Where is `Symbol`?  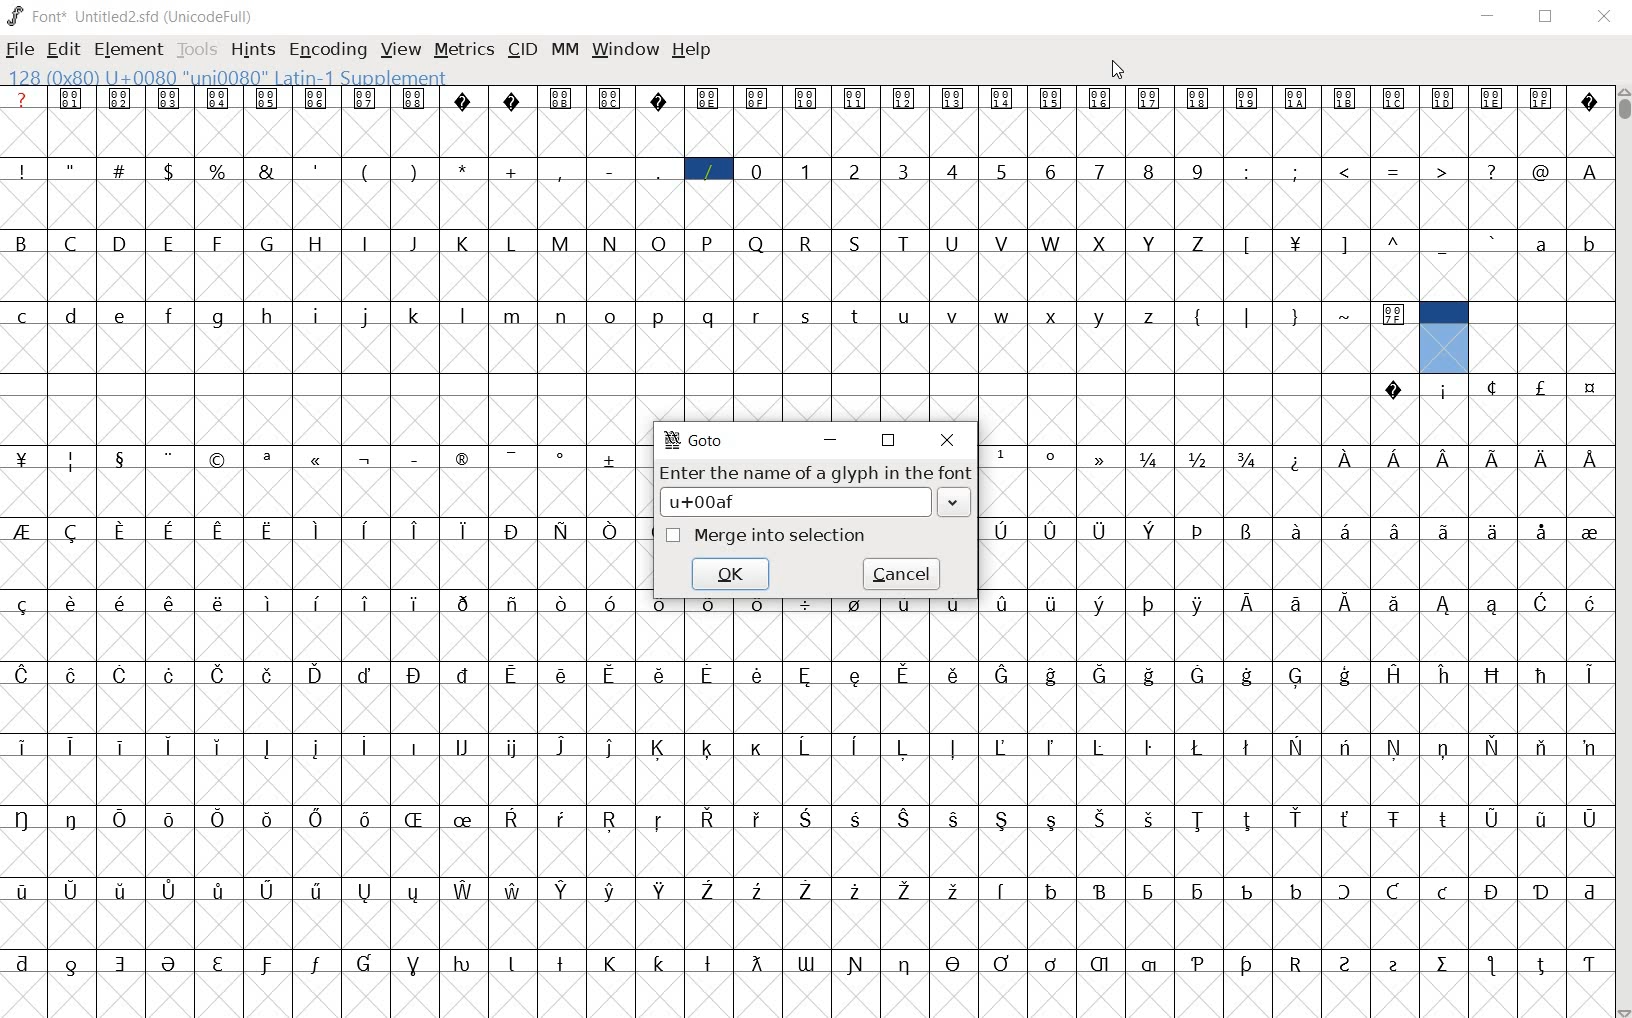
Symbol is located at coordinates (74, 100).